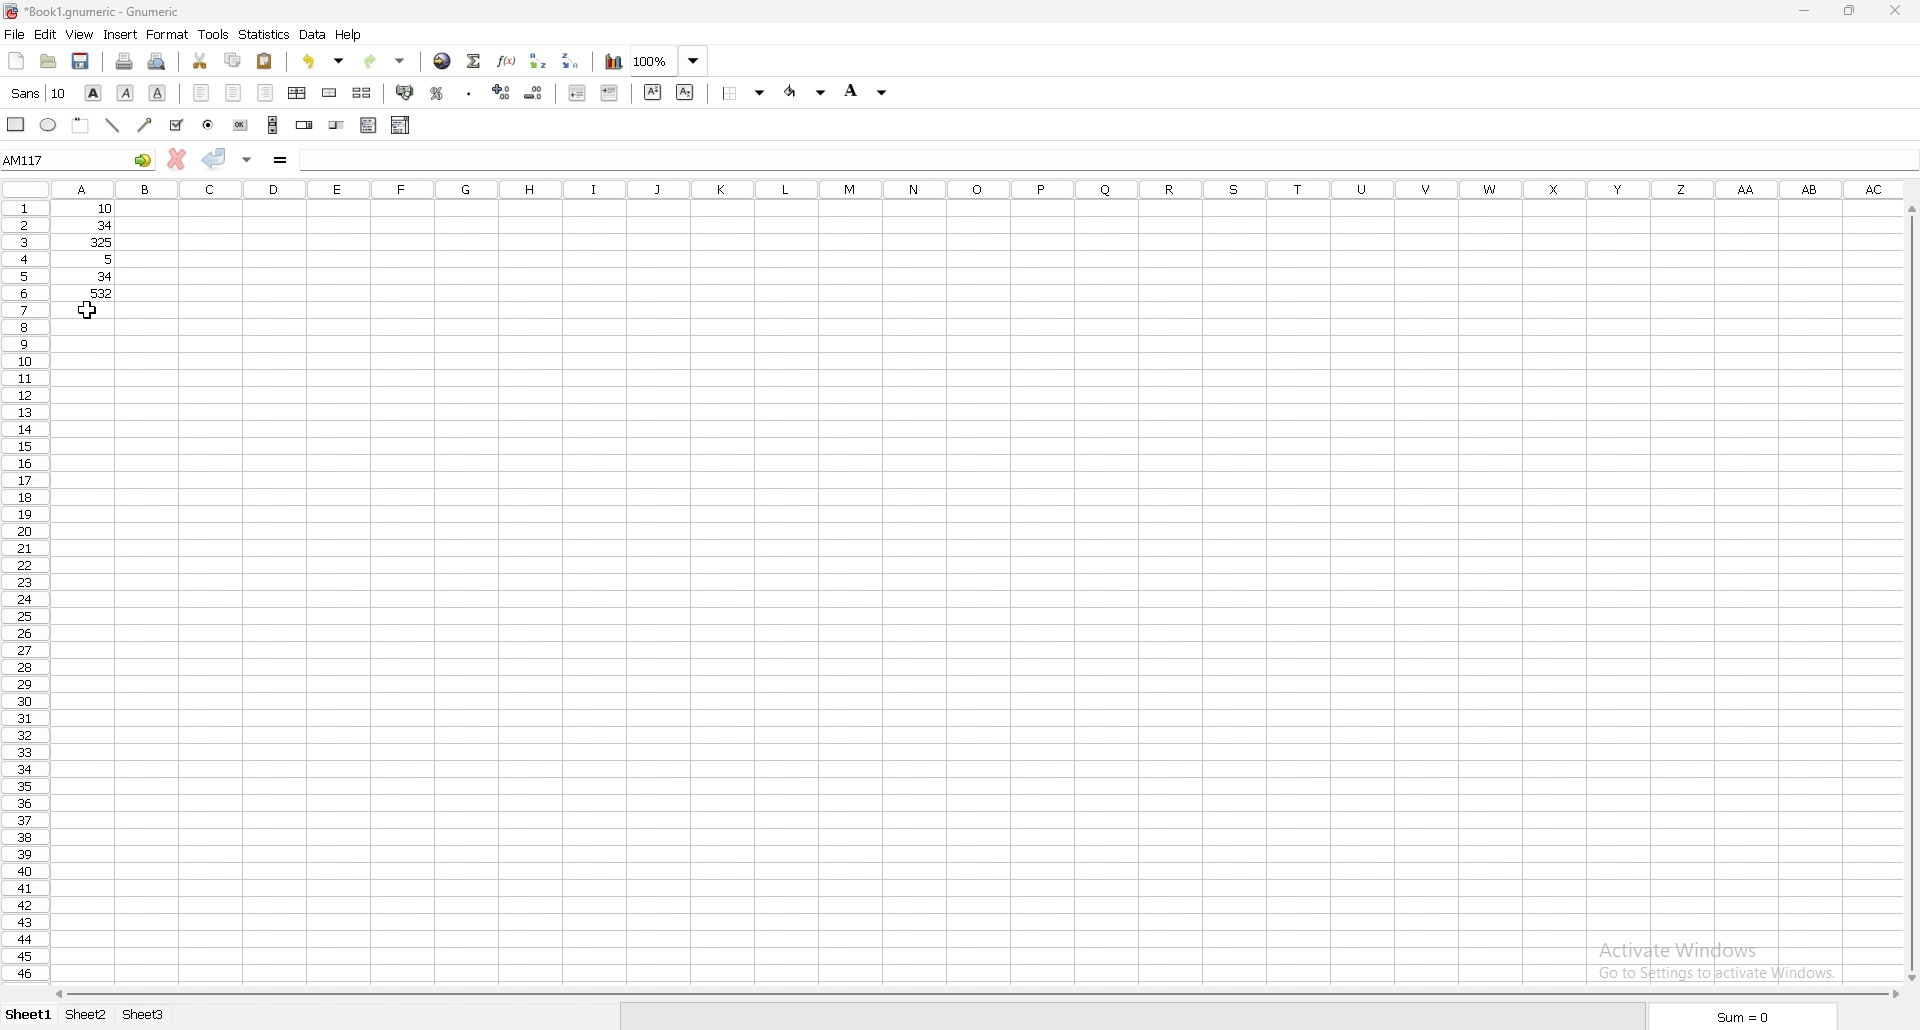 This screenshot has width=1920, height=1030. What do you see at coordinates (214, 35) in the screenshot?
I see `tools` at bounding box center [214, 35].